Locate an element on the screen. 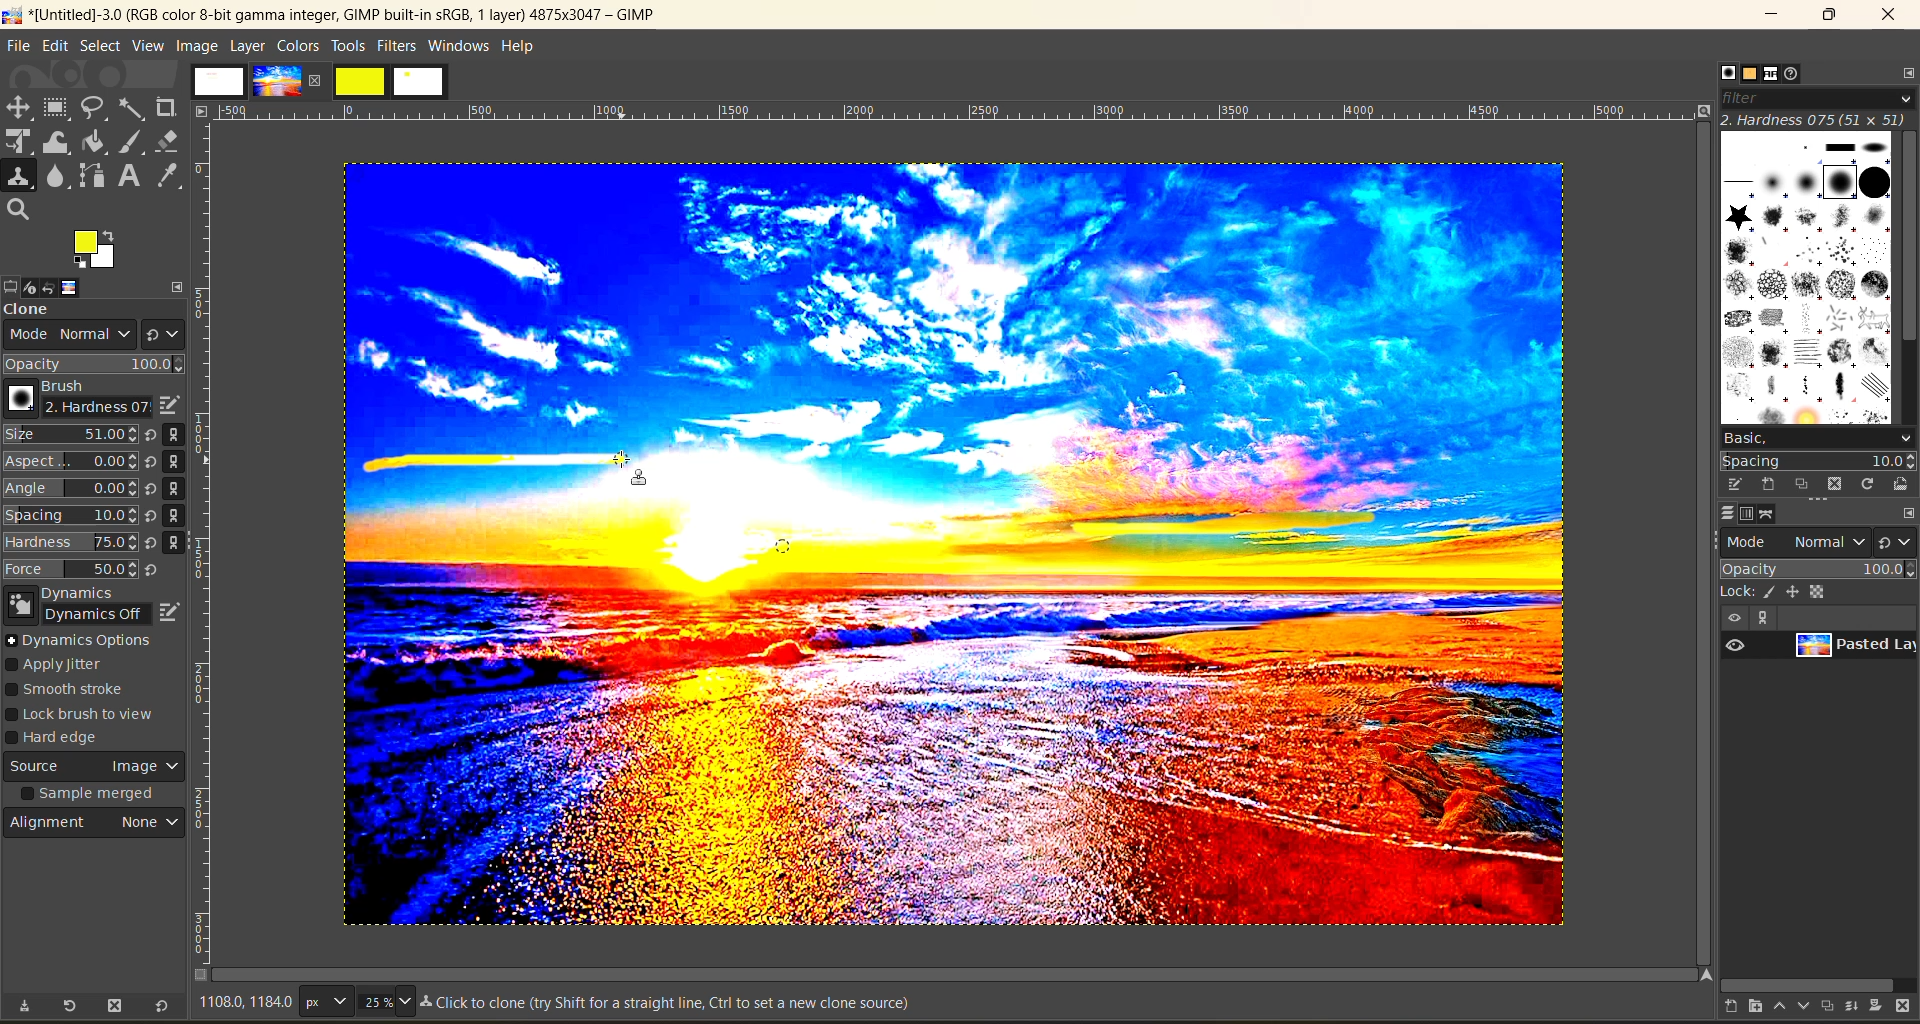 The image size is (1920, 1024). delete tool preset is located at coordinates (115, 1007).